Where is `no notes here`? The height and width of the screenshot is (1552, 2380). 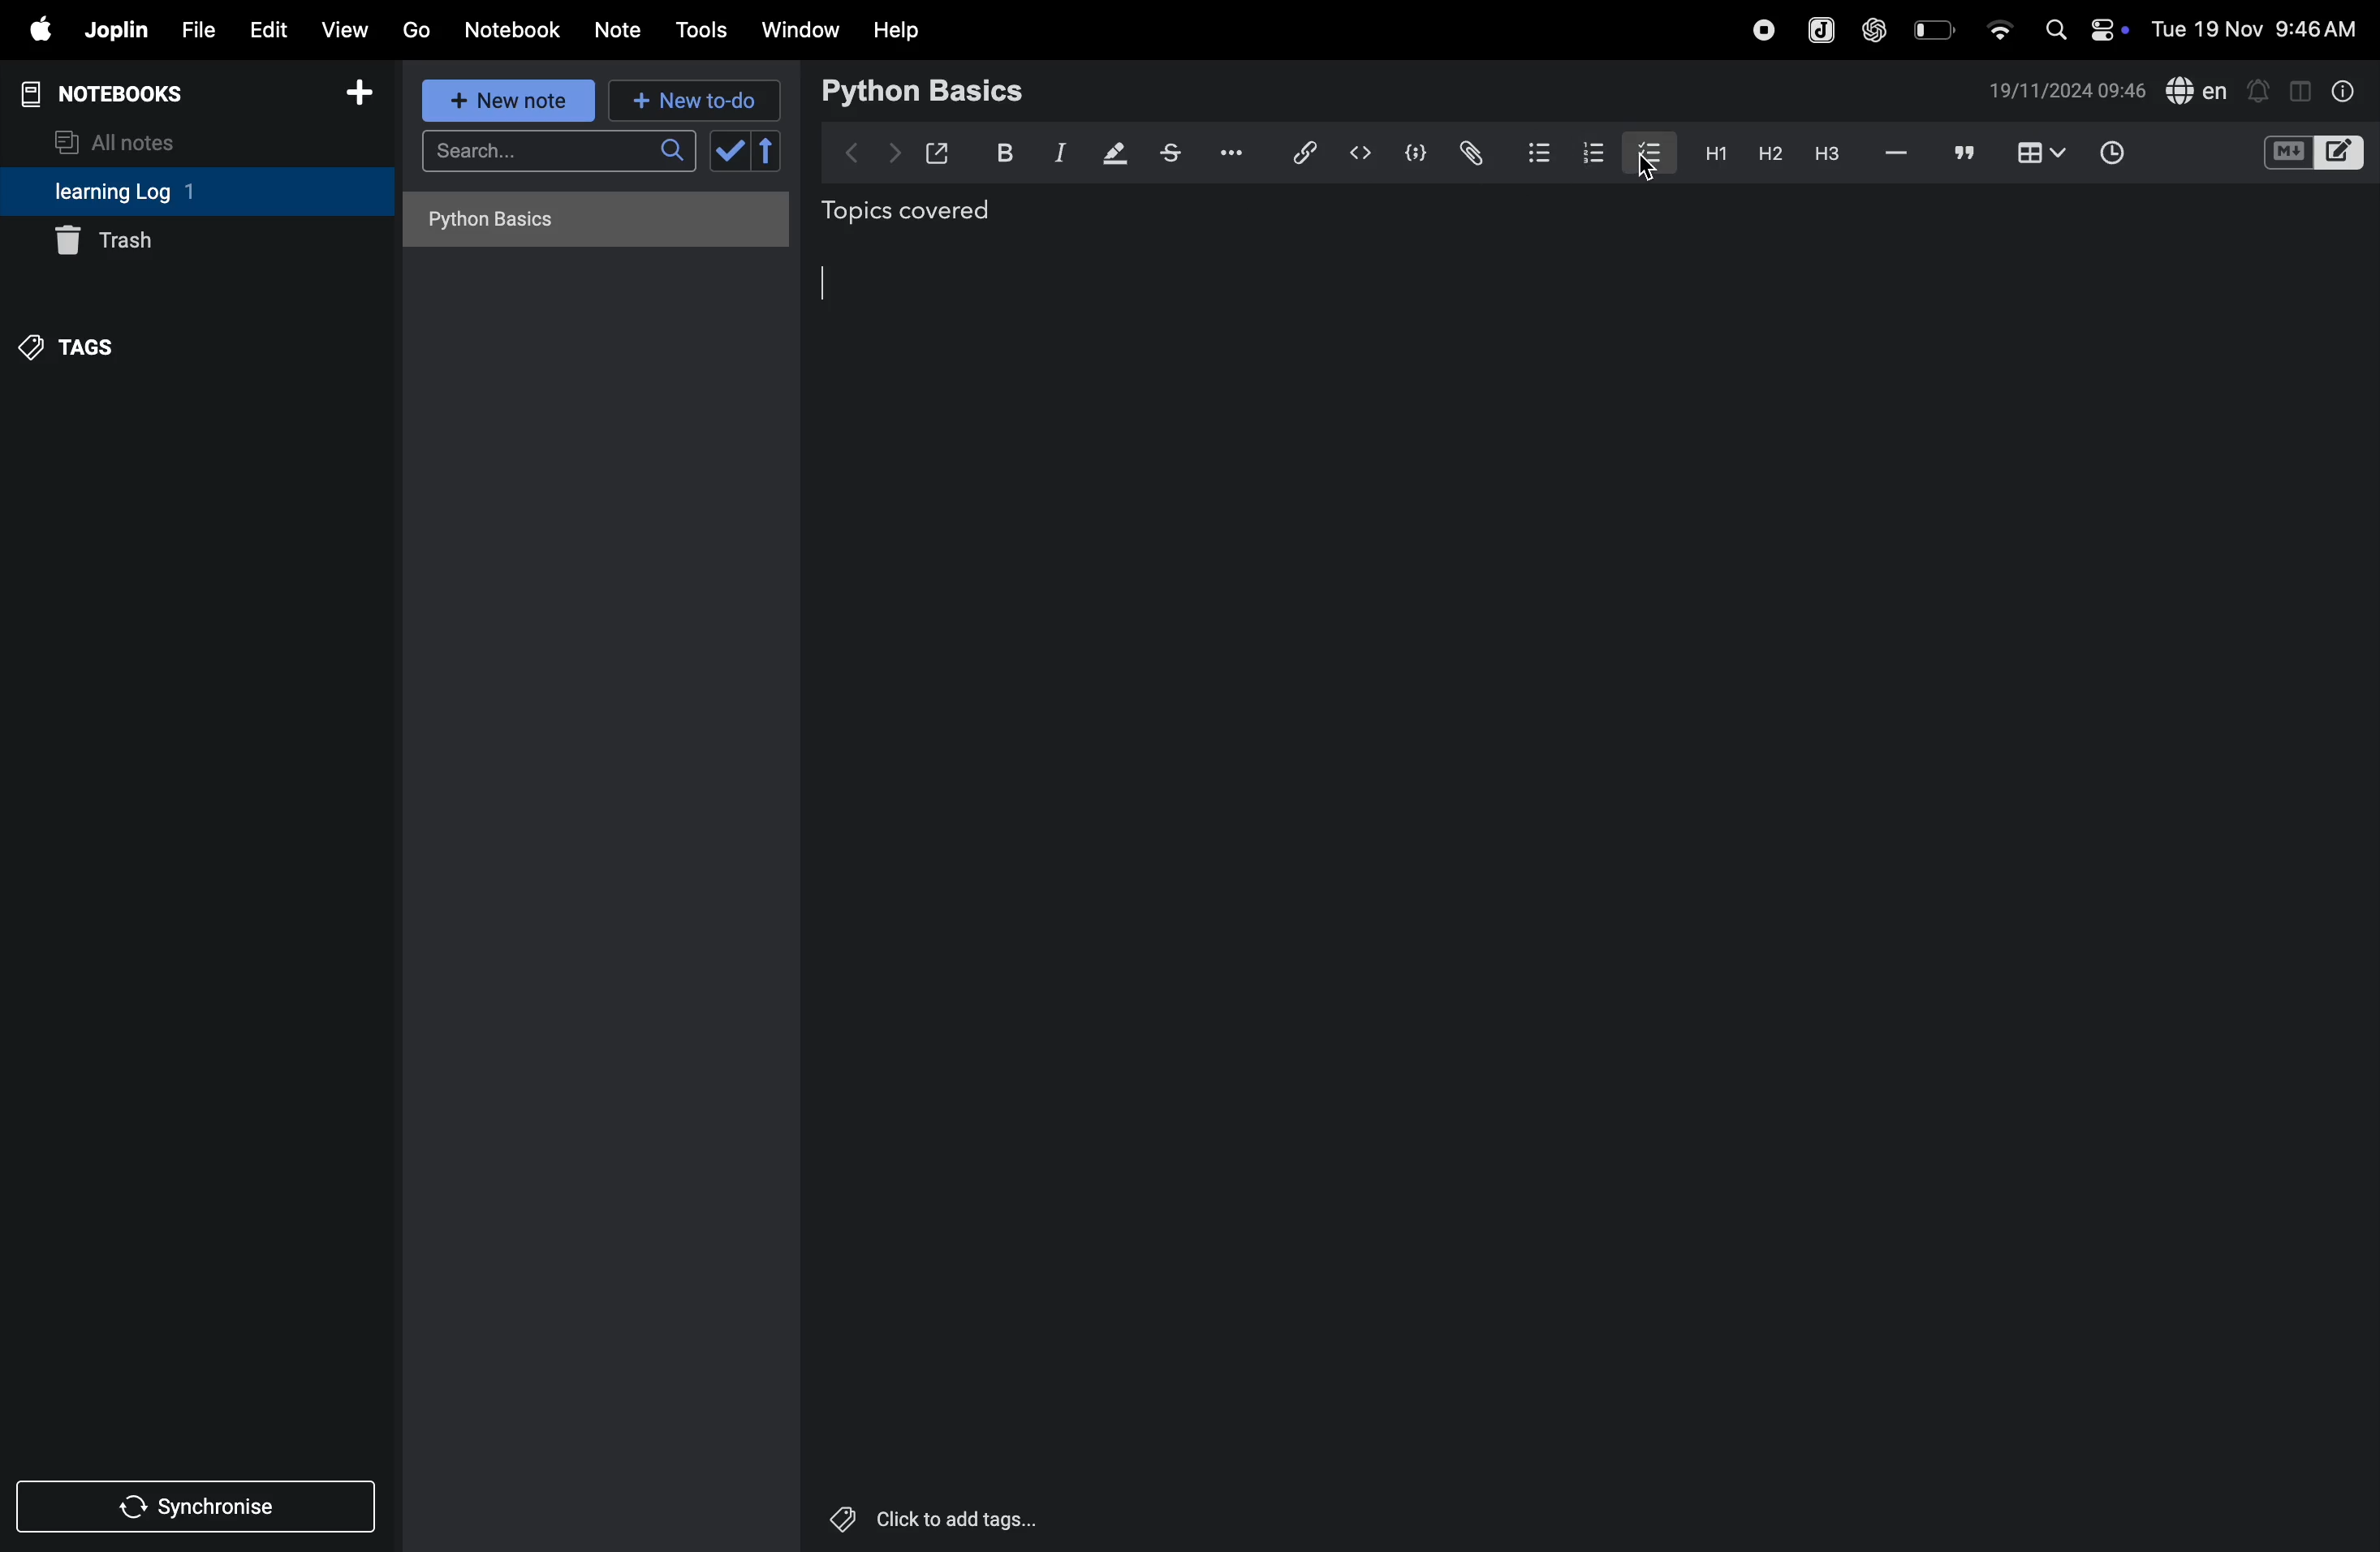
no notes here is located at coordinates (589, 226).